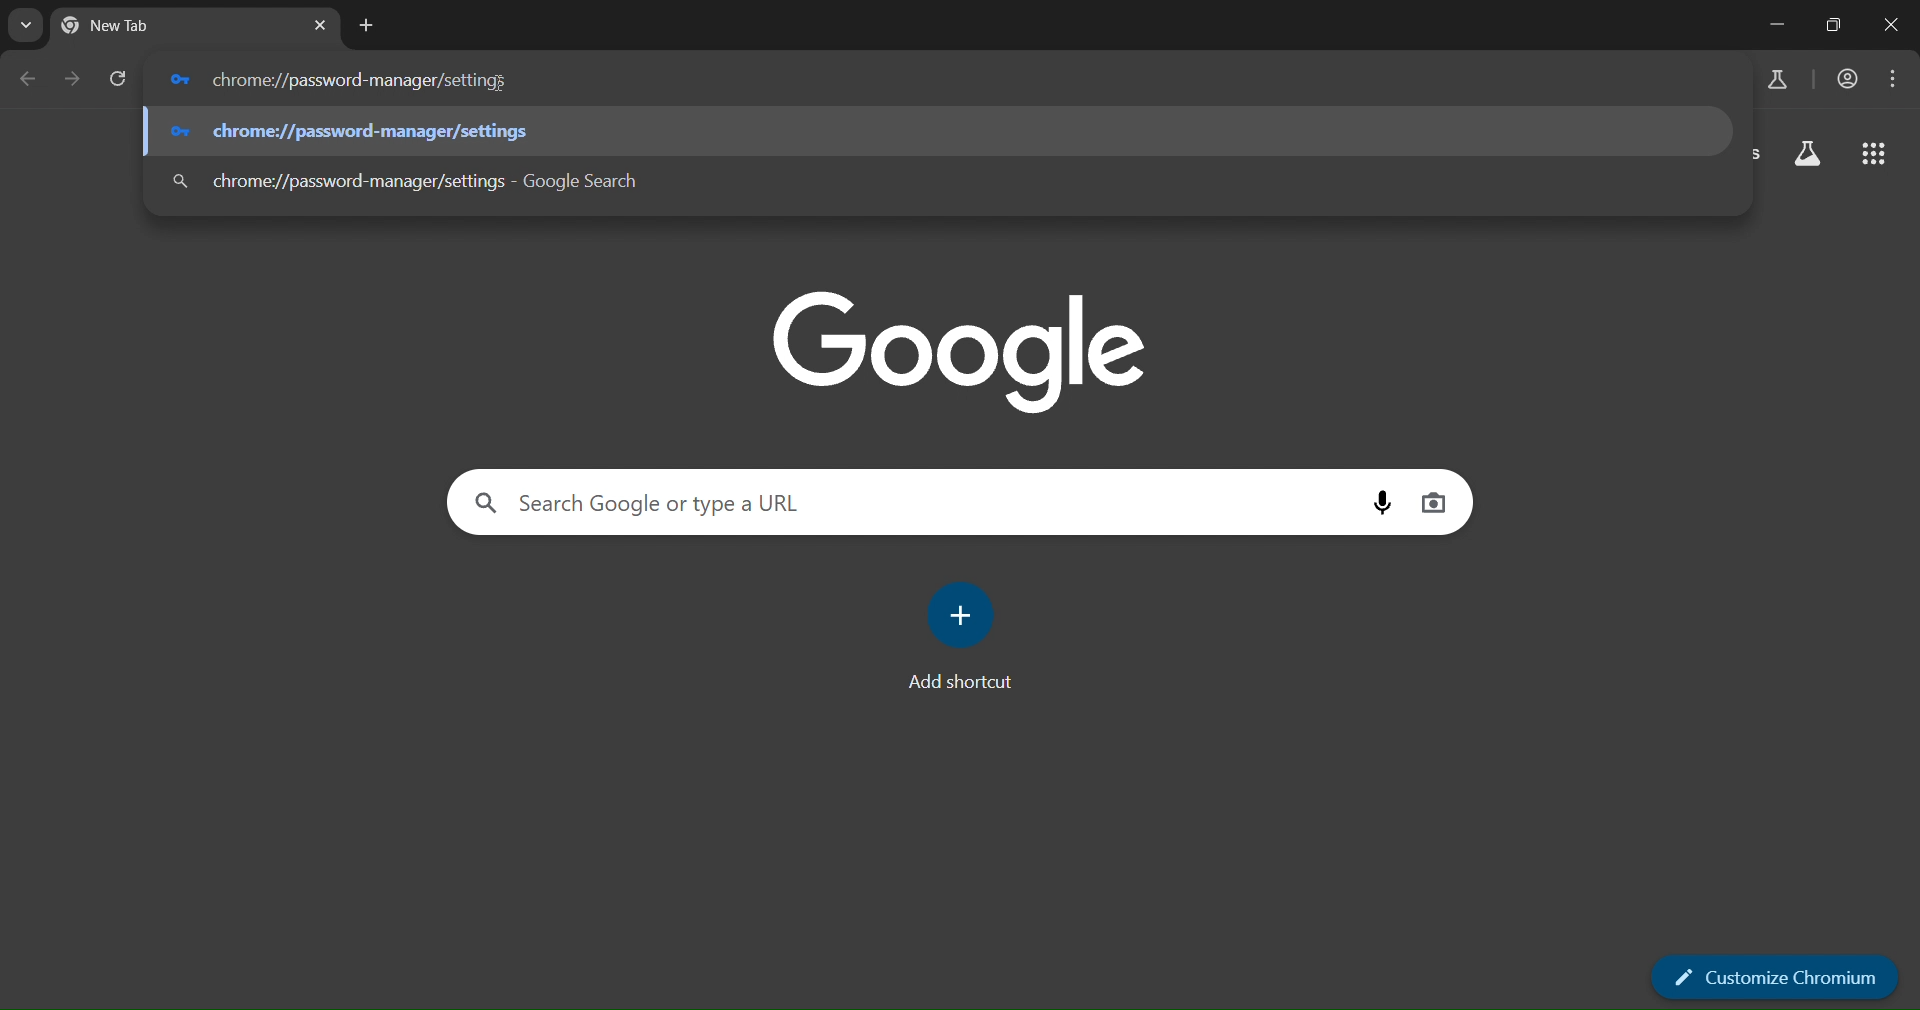  I want to click on minimize, so click(1768, 25).